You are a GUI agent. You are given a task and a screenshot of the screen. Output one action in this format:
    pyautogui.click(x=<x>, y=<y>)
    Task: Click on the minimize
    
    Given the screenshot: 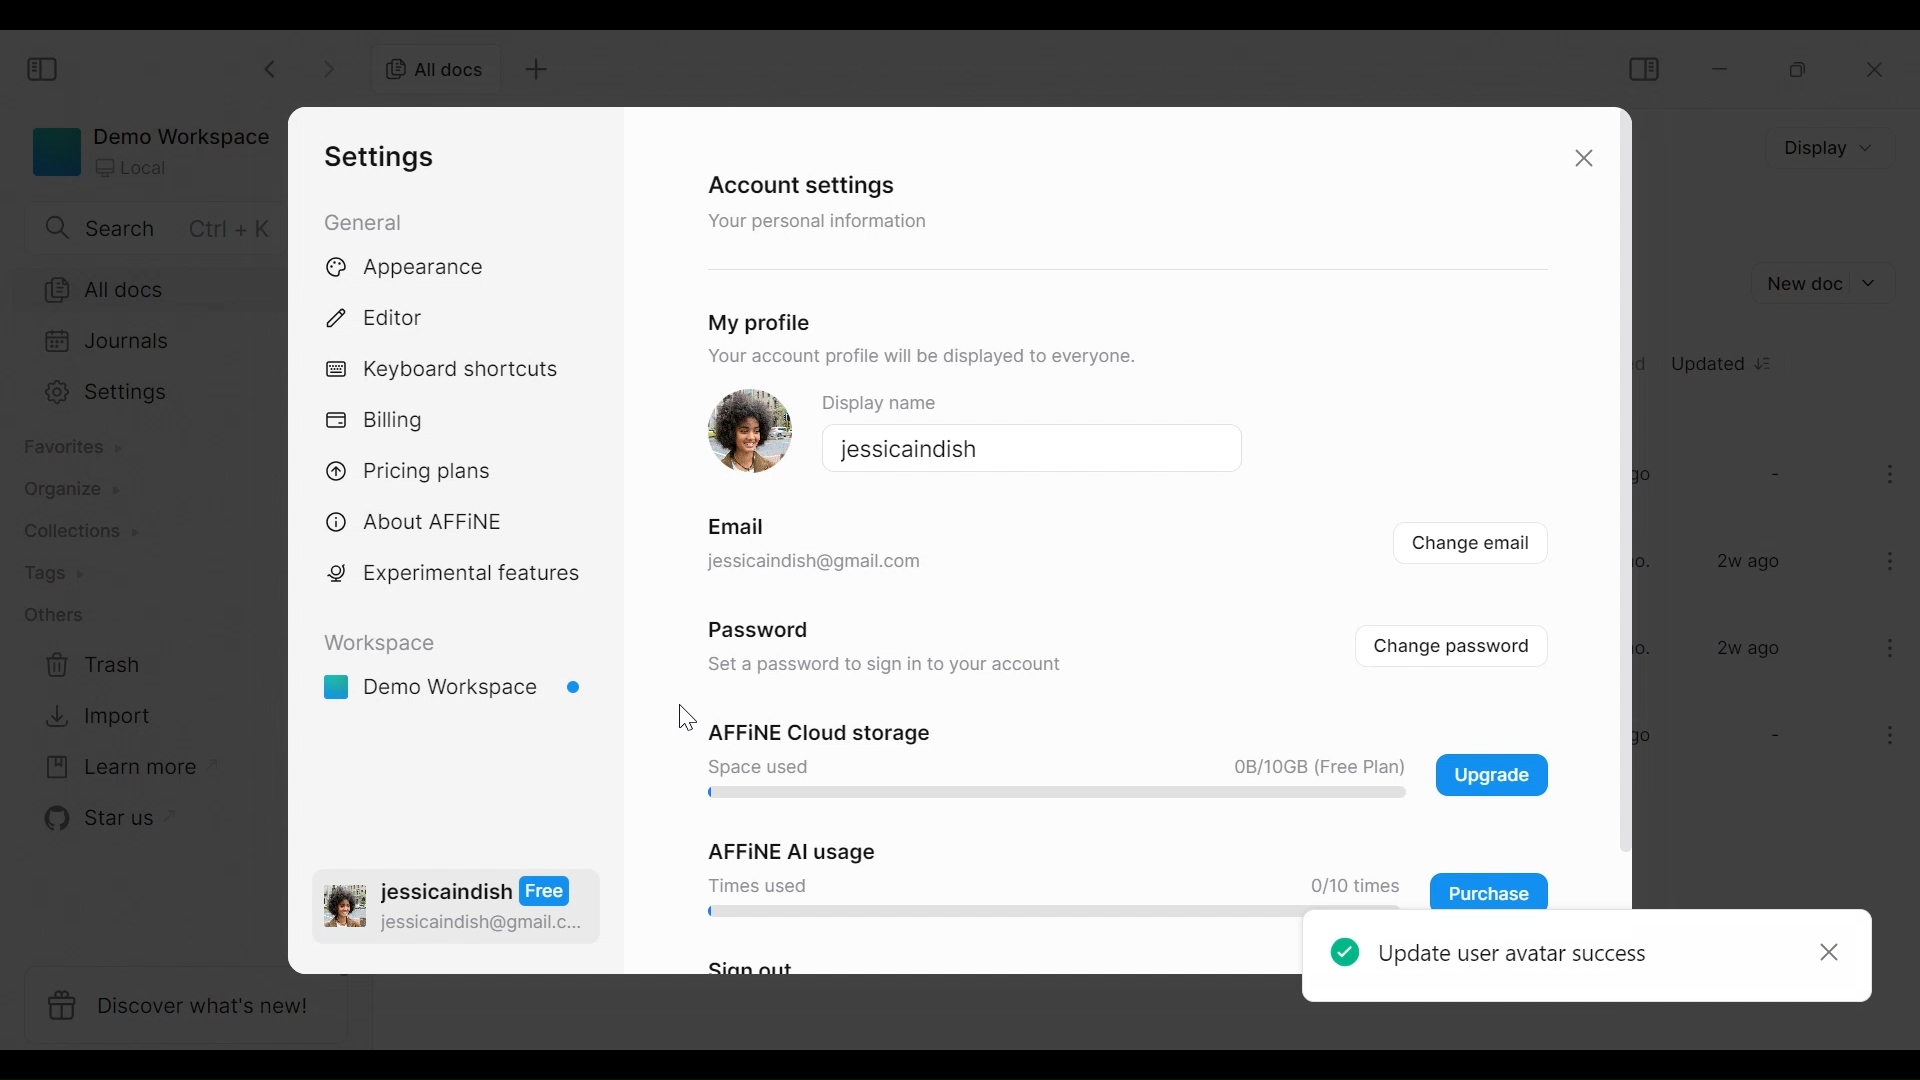 What is the action you would take?
    pyautogui.click(x=1723, y=68)
    